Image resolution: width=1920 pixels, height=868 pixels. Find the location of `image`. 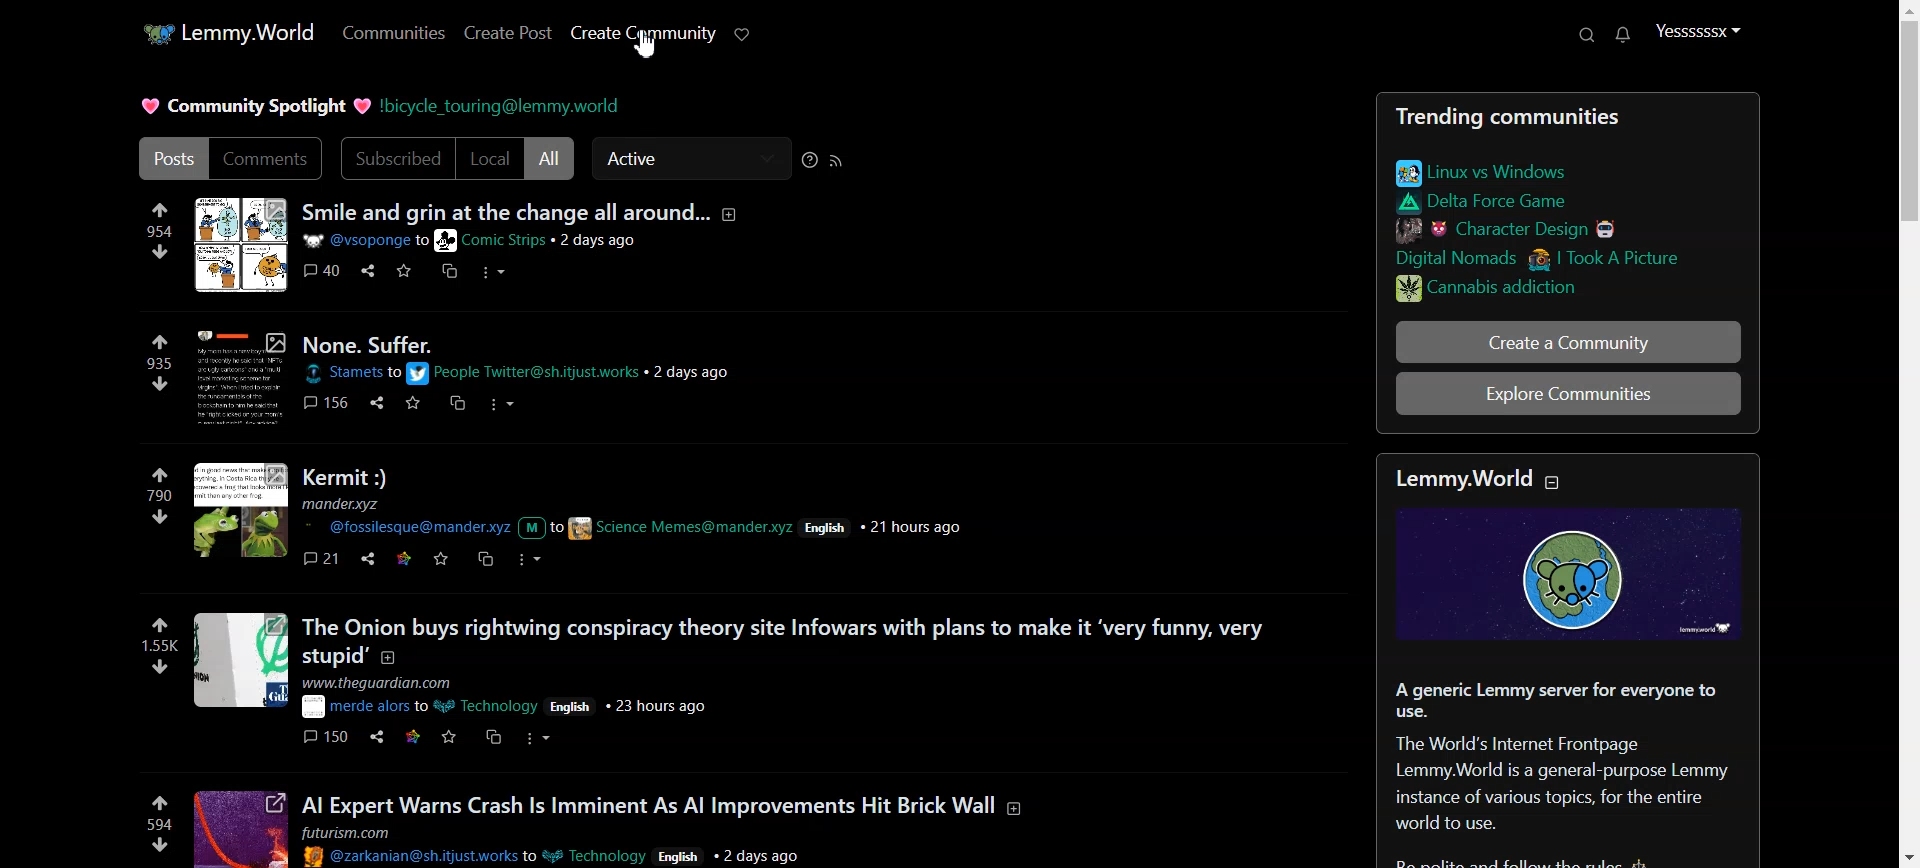

image is located at coordinates (244, 377).